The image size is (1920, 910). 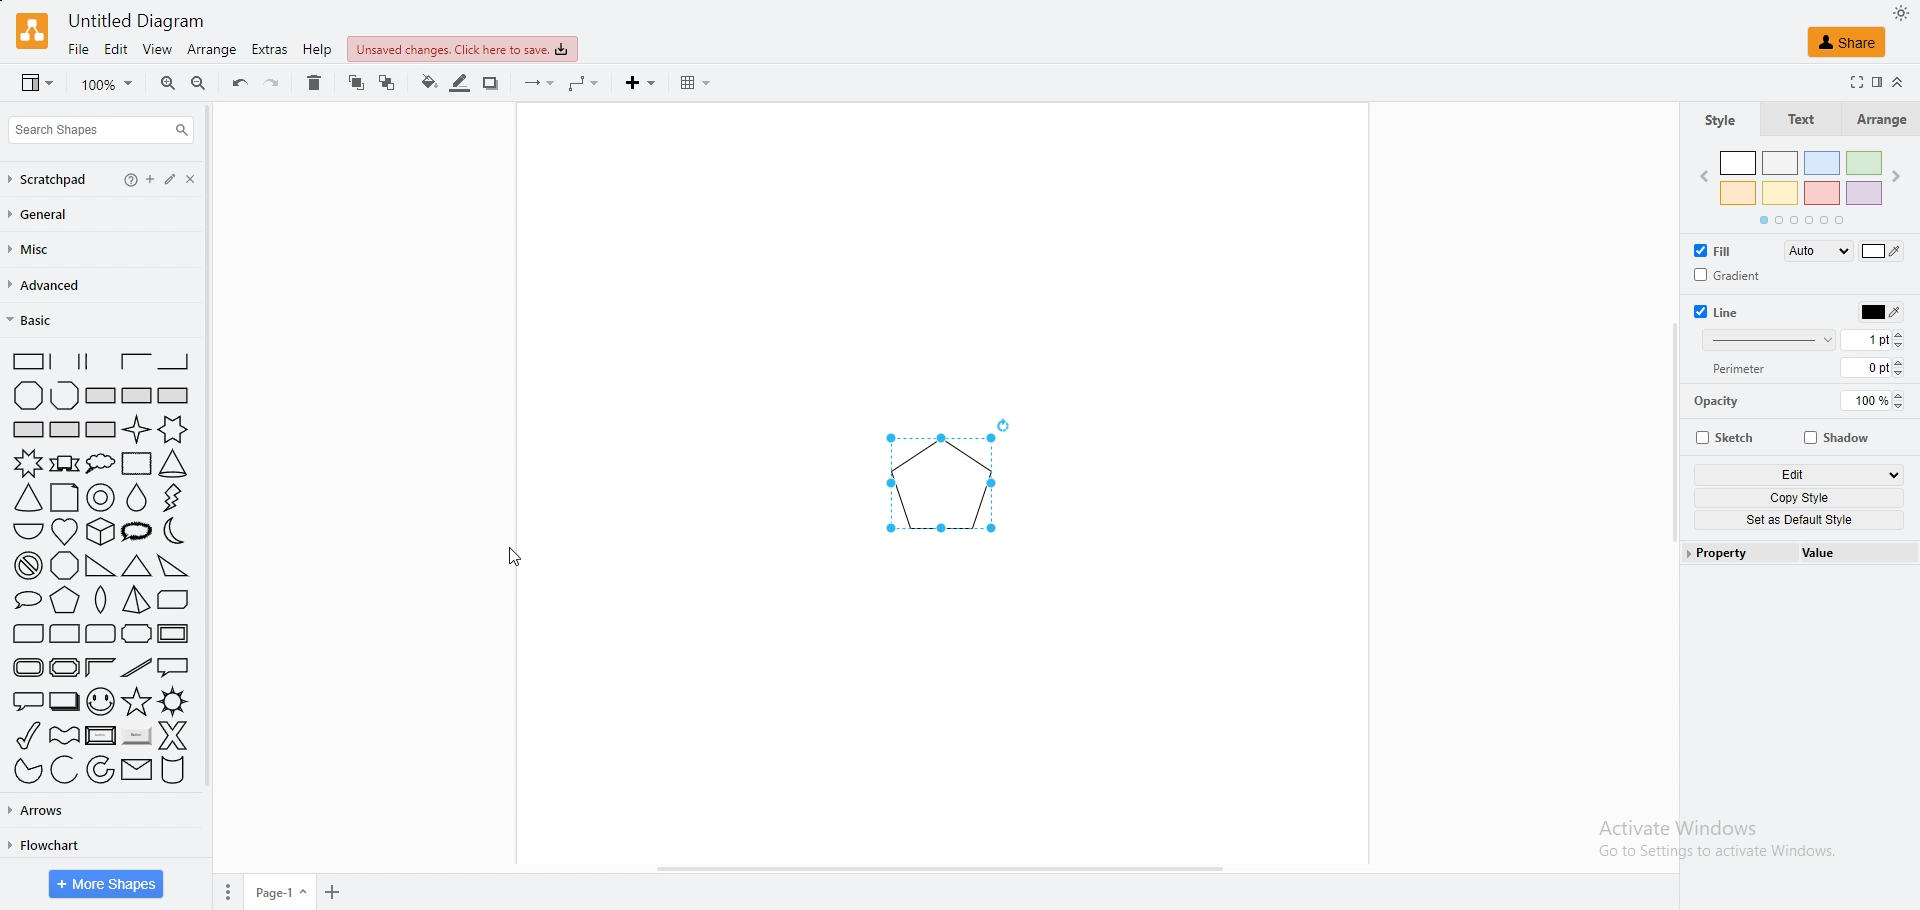 What do you see at coordinates (136, 361) in the screenshot?
I see `partial rectangle` at bounding box center [136, 361].